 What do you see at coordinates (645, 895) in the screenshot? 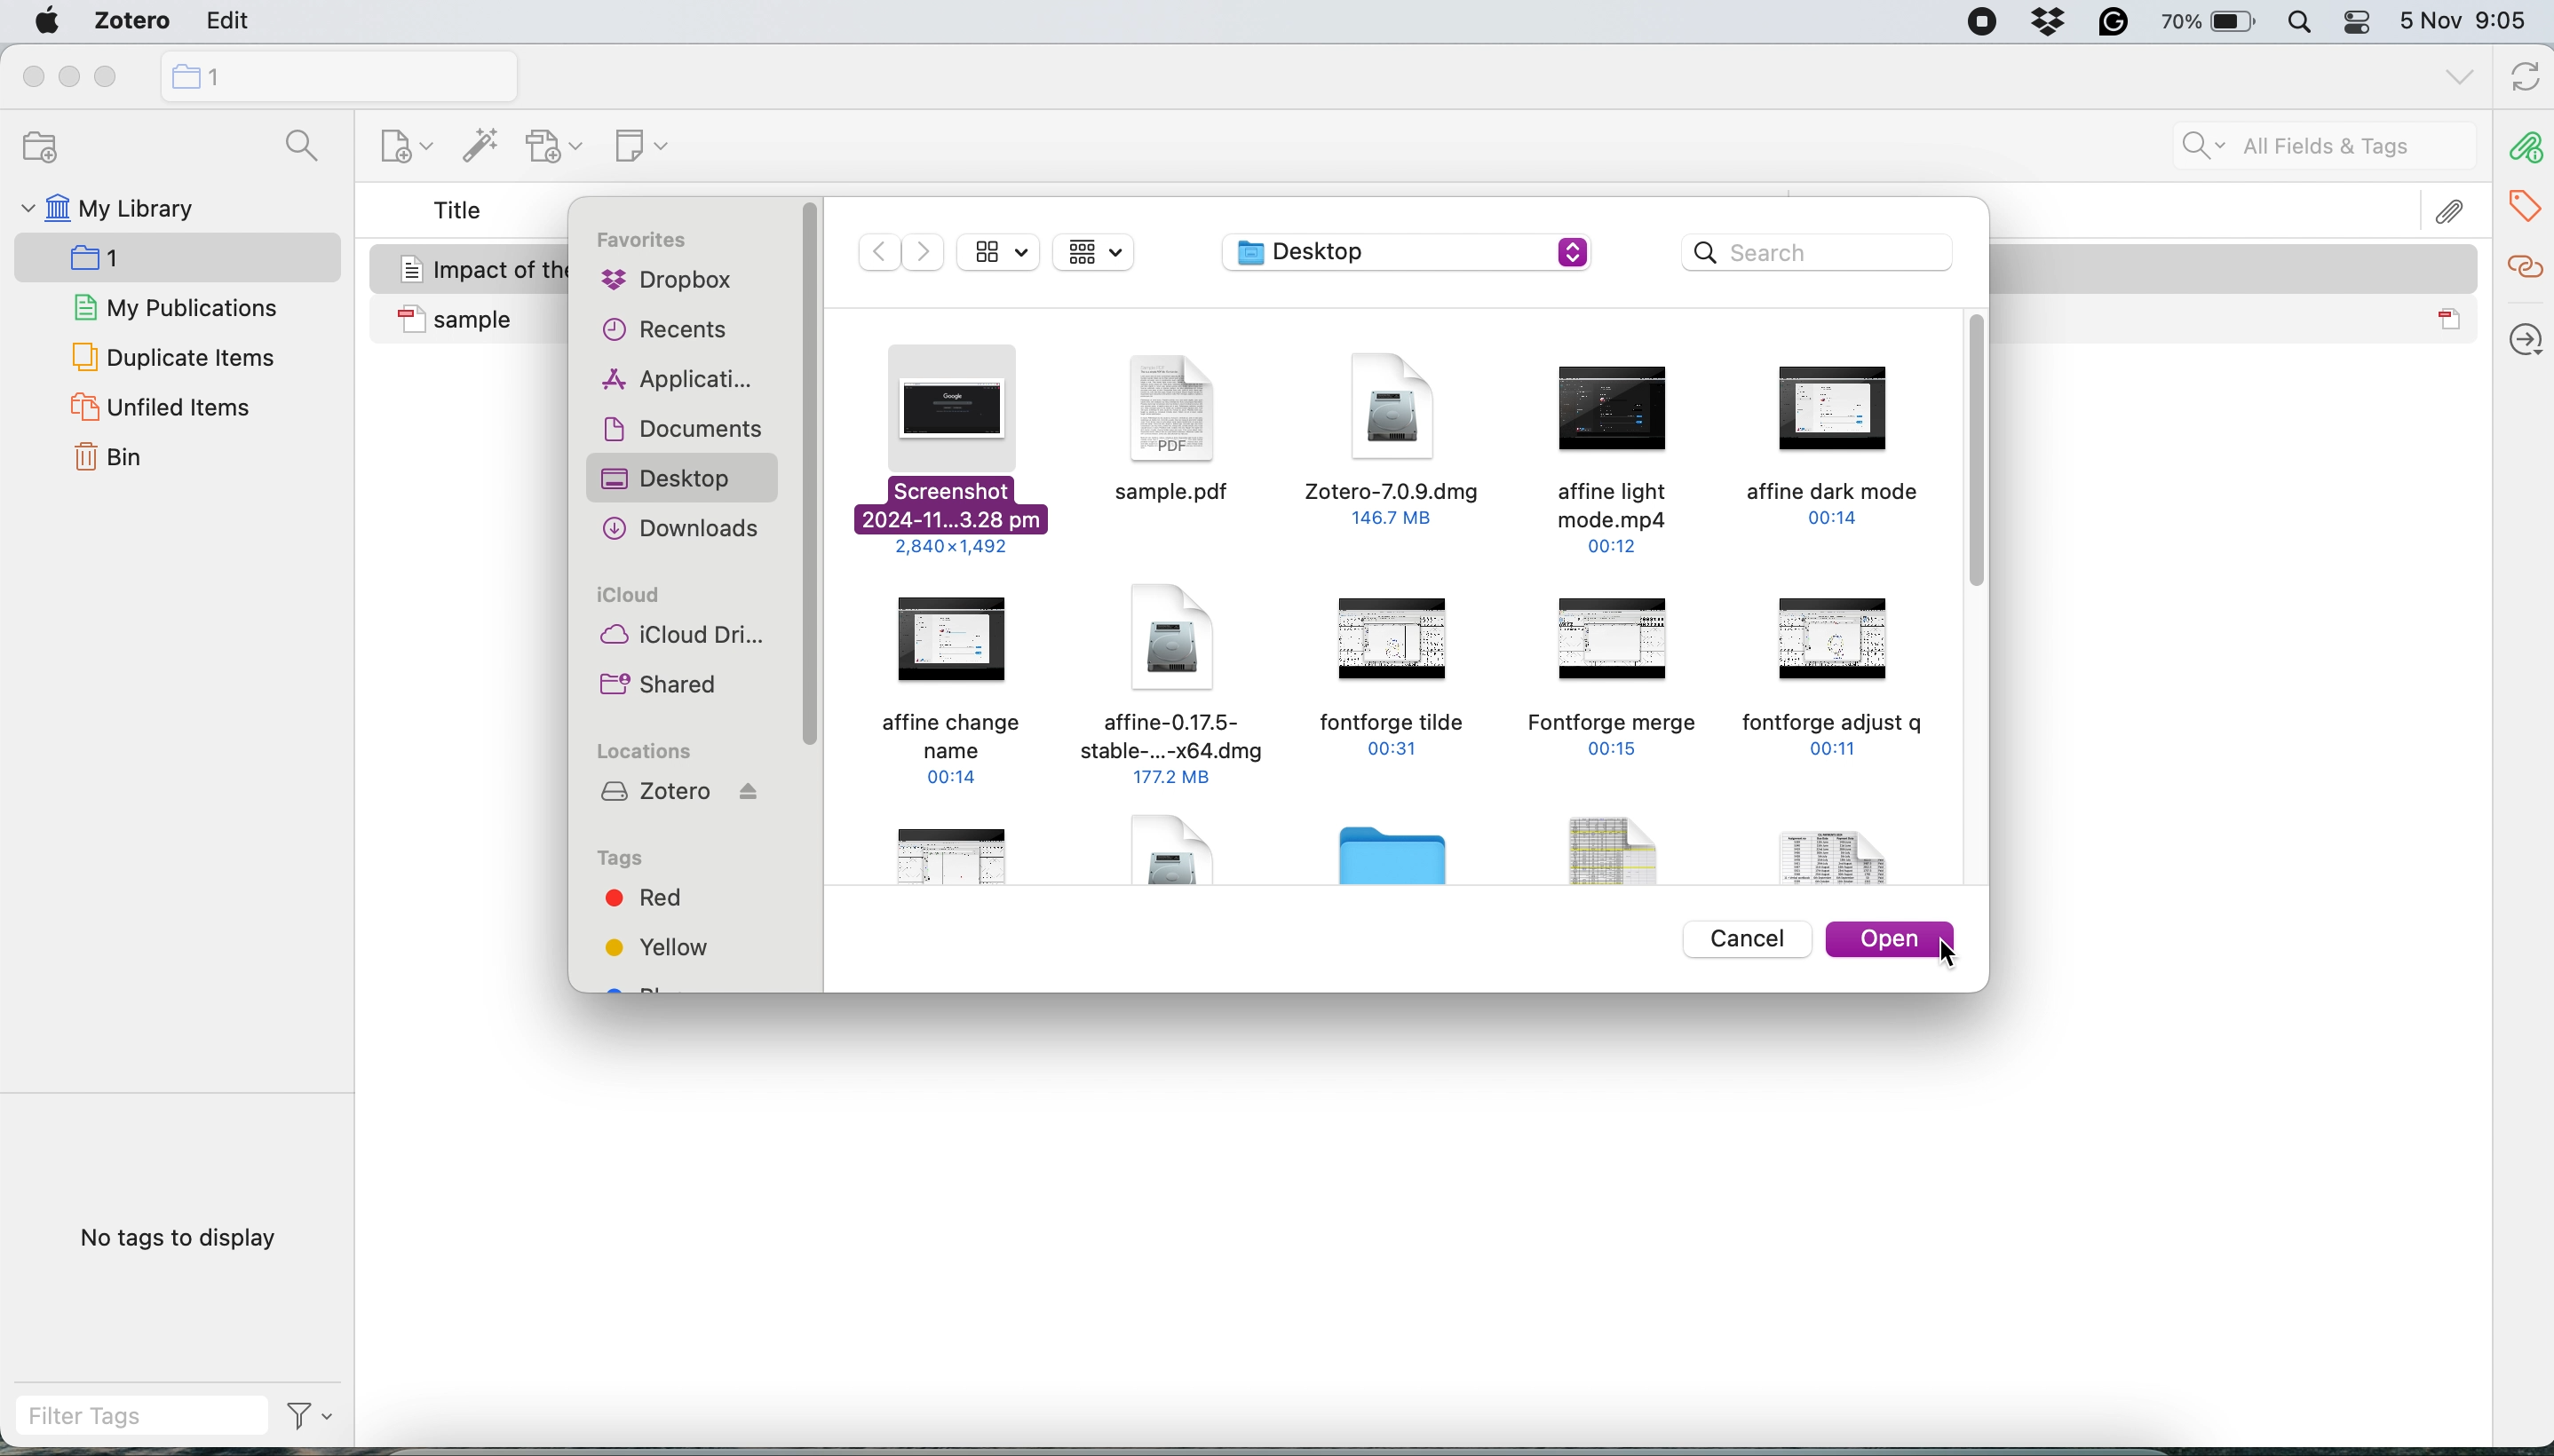
I see `red` at bounding box center [645, 895].